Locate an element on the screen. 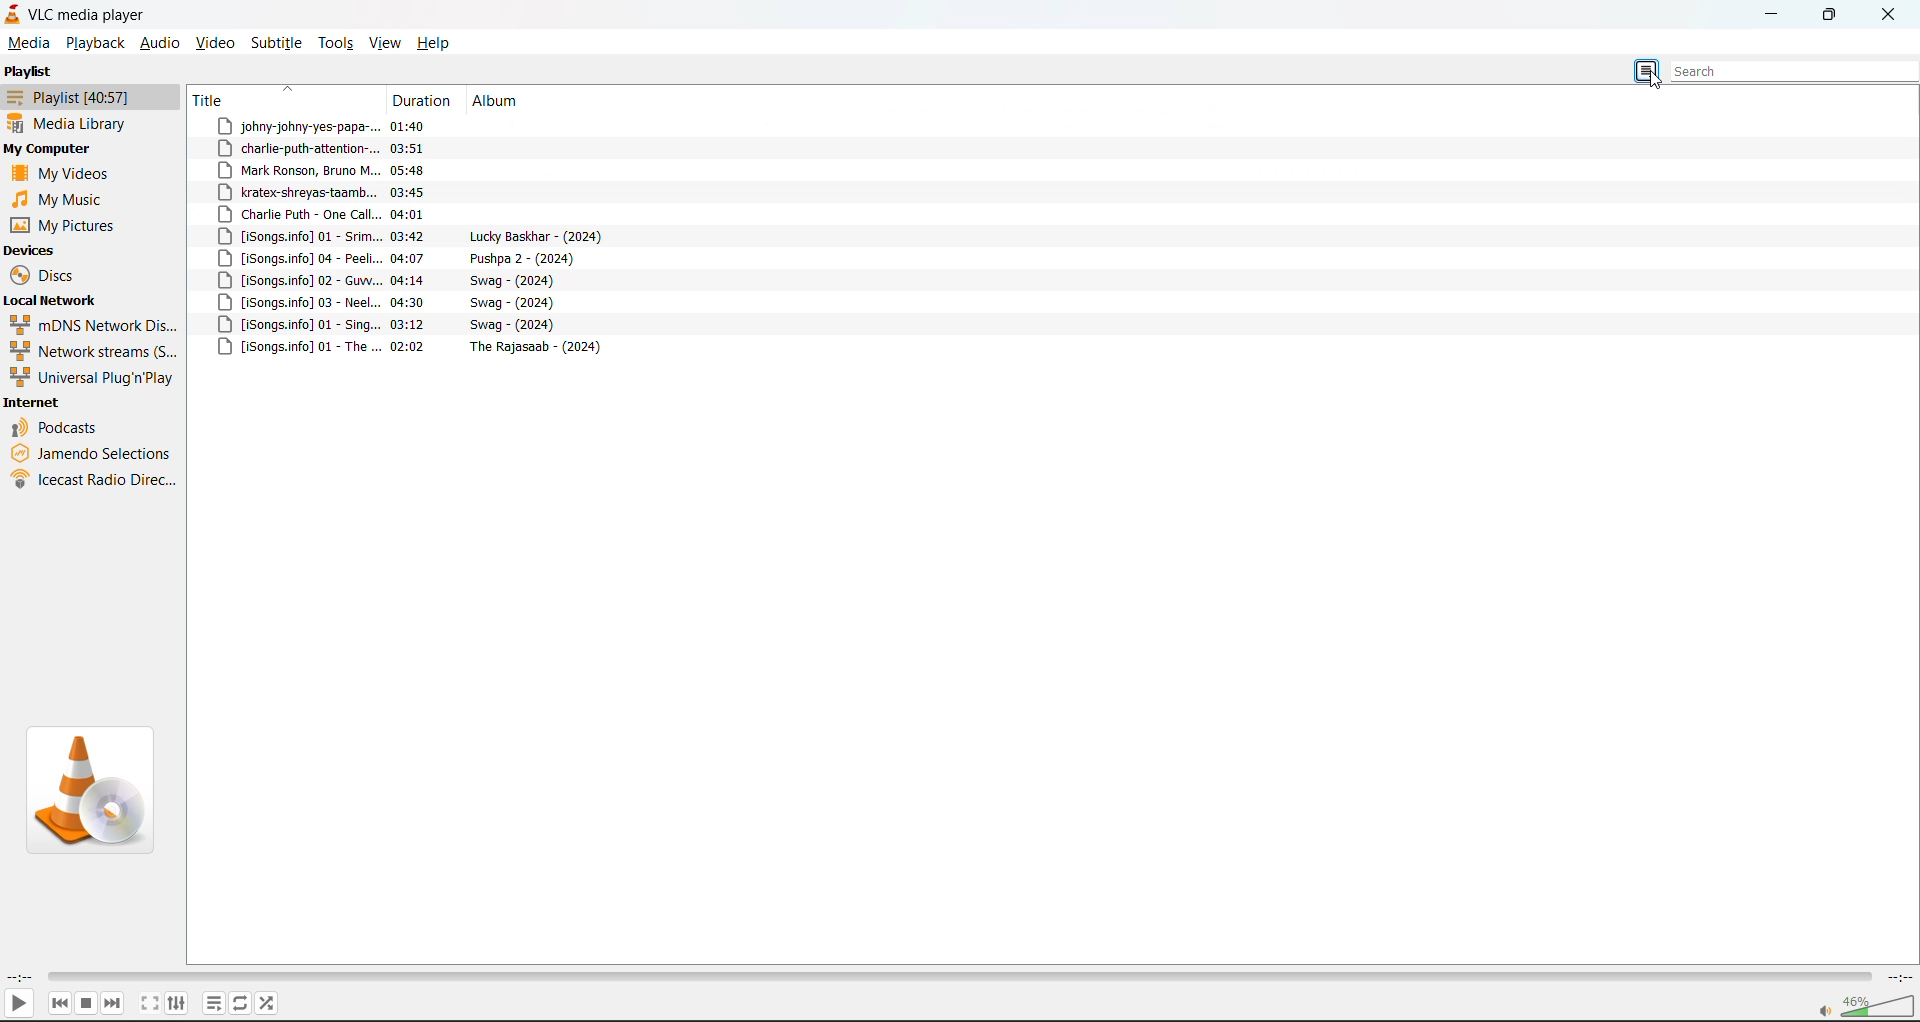 The image size is (1920, 1022). jamendo selections is located at coordinates (92, 455).